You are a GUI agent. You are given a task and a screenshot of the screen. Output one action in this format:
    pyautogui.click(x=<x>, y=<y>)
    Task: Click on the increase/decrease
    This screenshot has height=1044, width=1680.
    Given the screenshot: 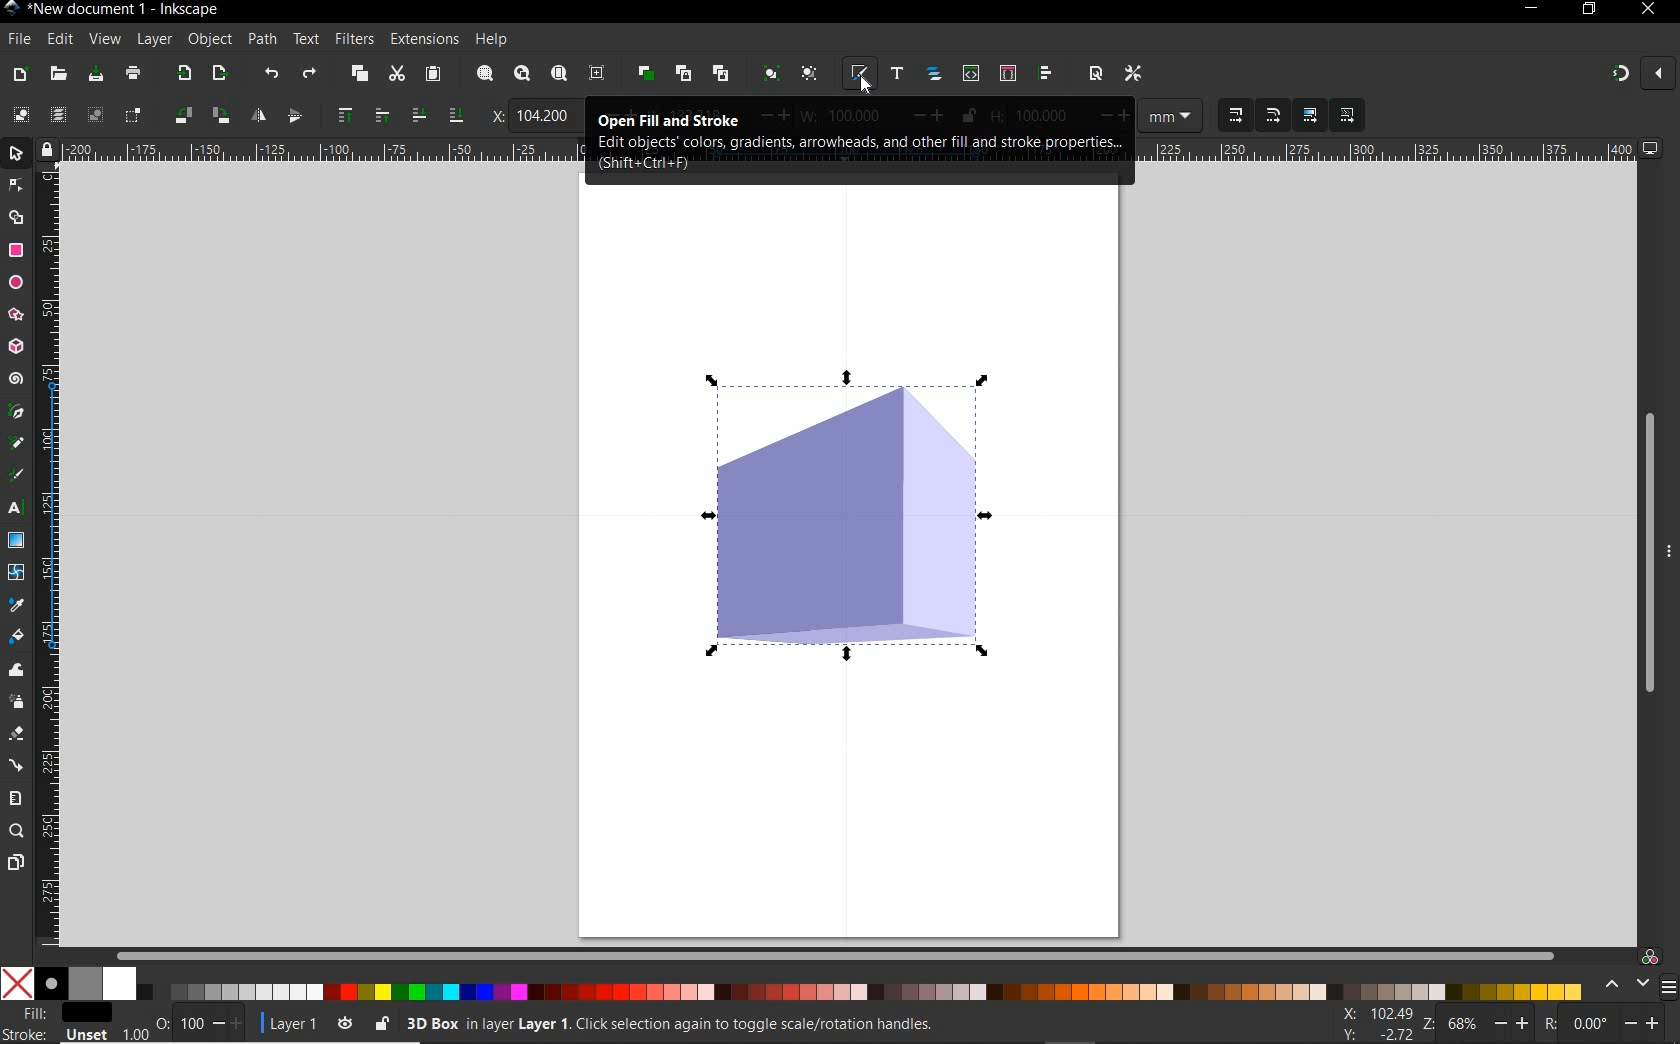 What is the action you would take?
    pyautogui.click(x=1646, y=1023)
    